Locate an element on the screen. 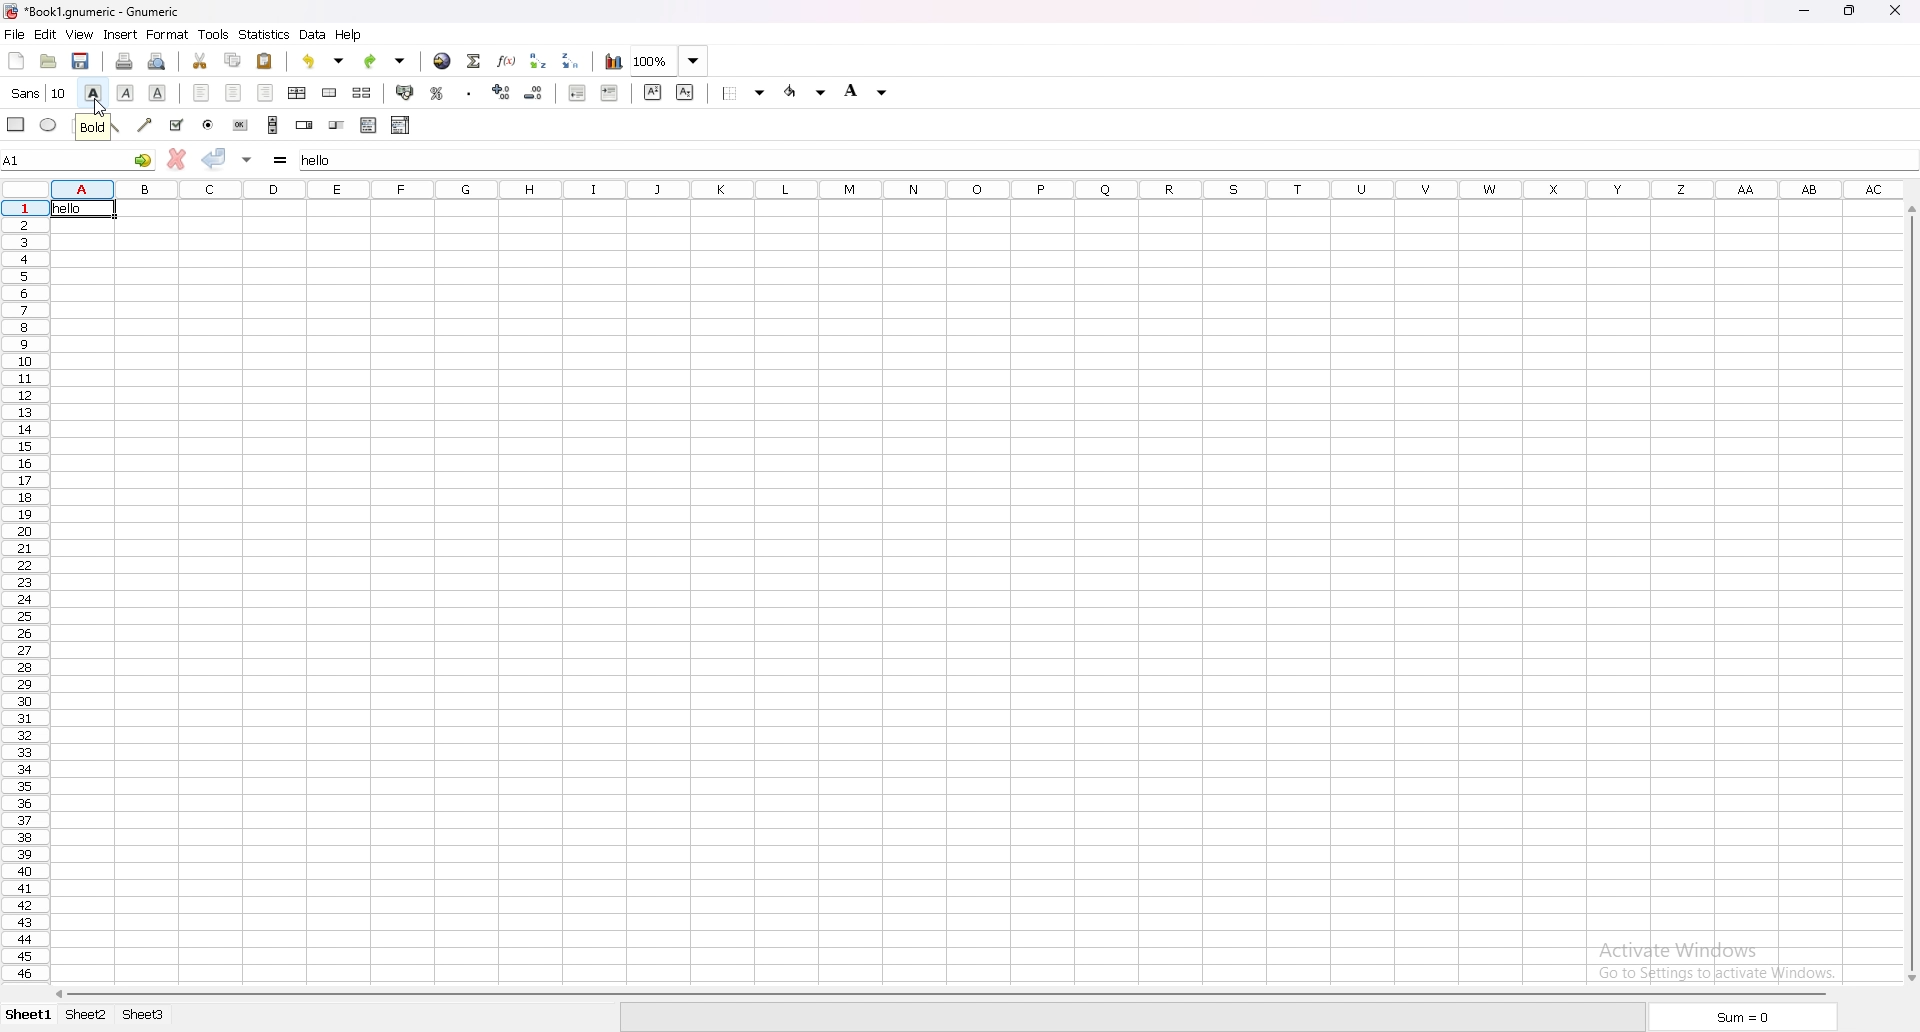  thousand separator is located at coordinates (470, 94).